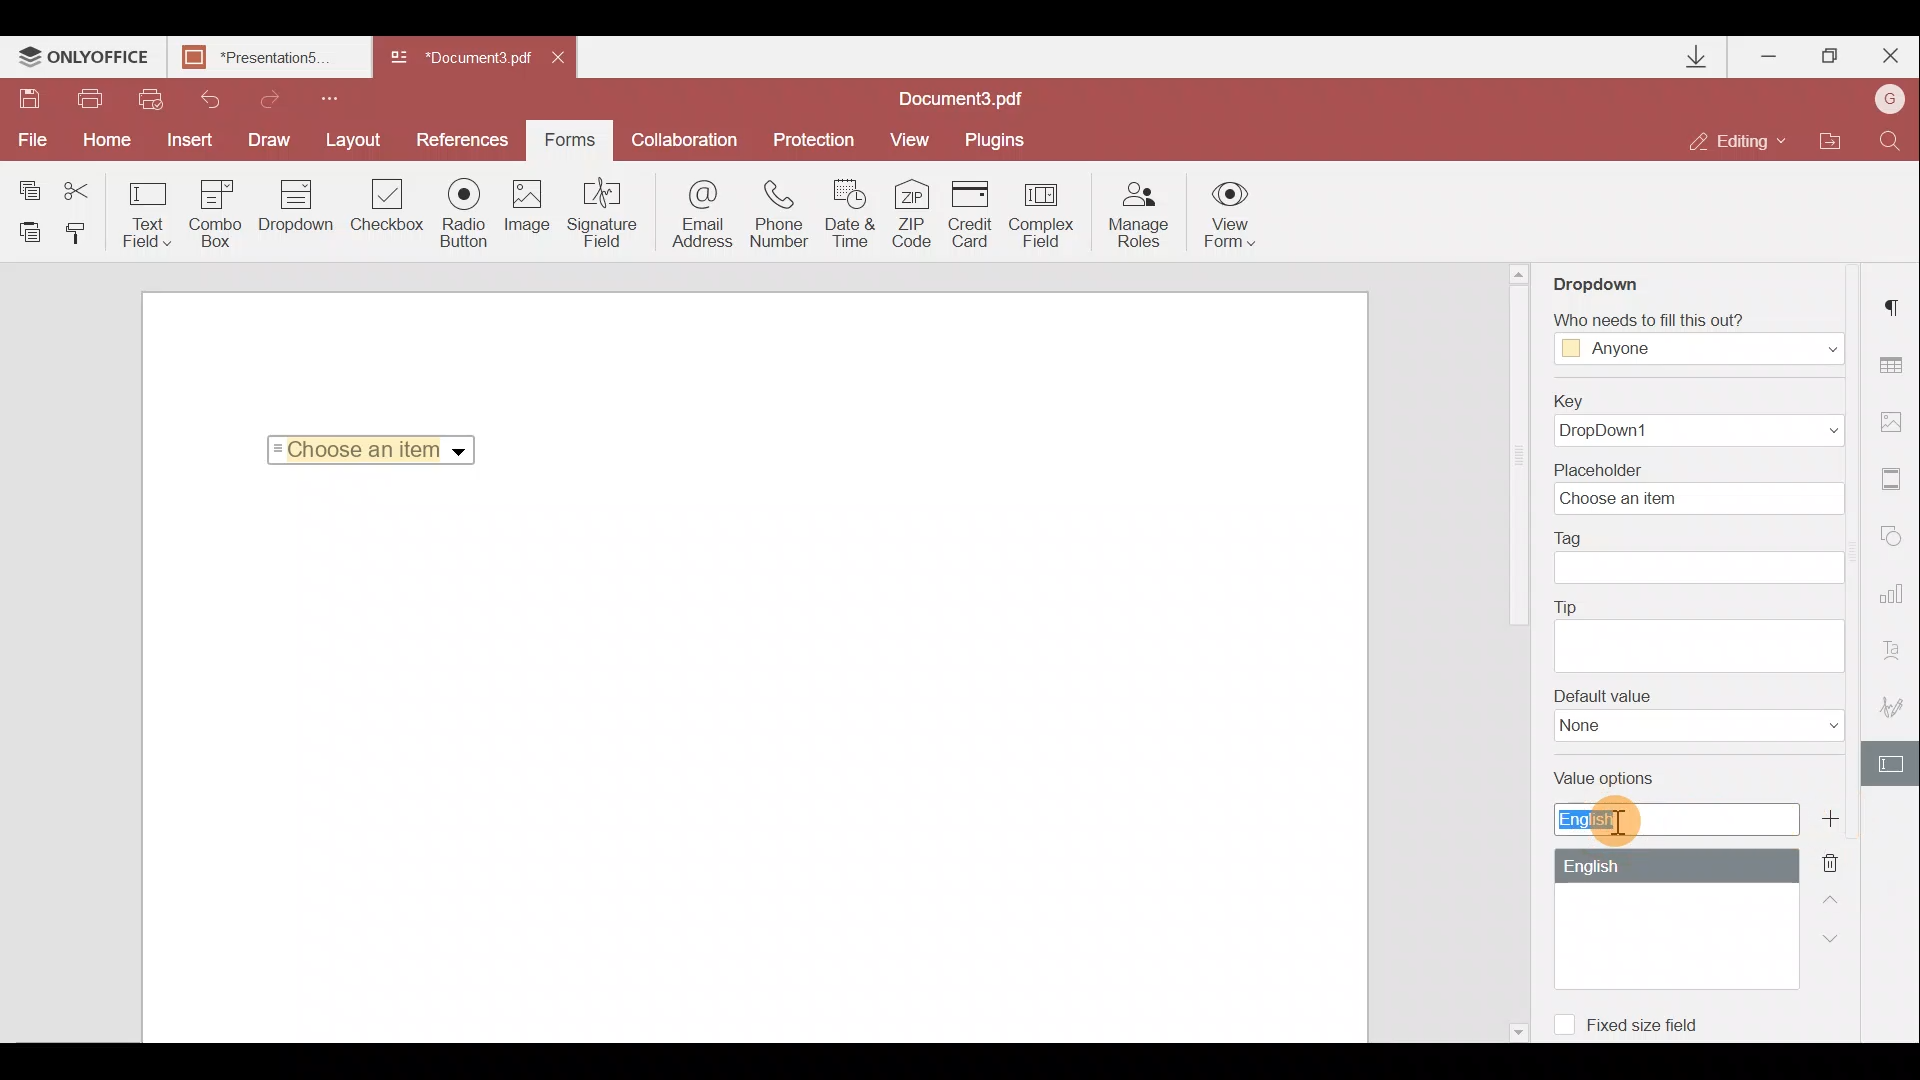  I want to click on File, so click(30, 140).